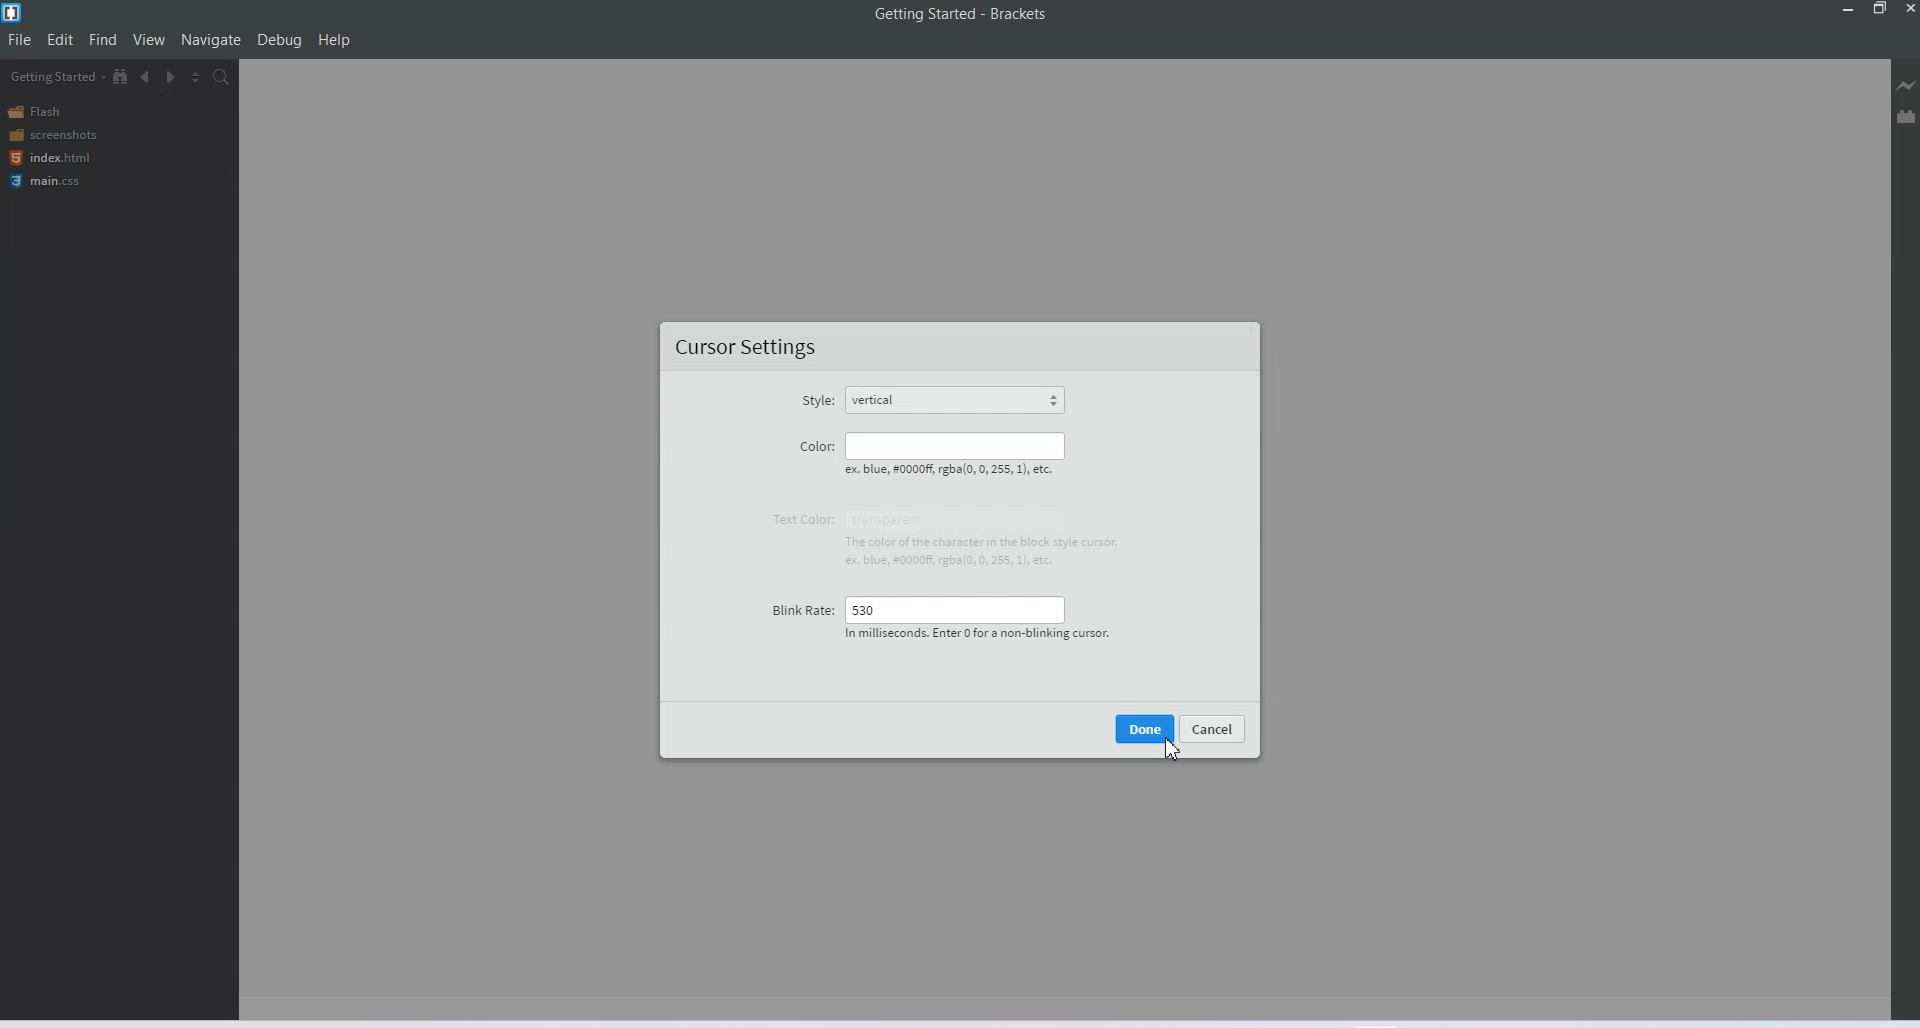 The width and height of the screenshot is (1920, 1028). What do you see at coordinates (222, 77) in the screenshot?
I see `Find in Files` at bounding box center [222, 77].